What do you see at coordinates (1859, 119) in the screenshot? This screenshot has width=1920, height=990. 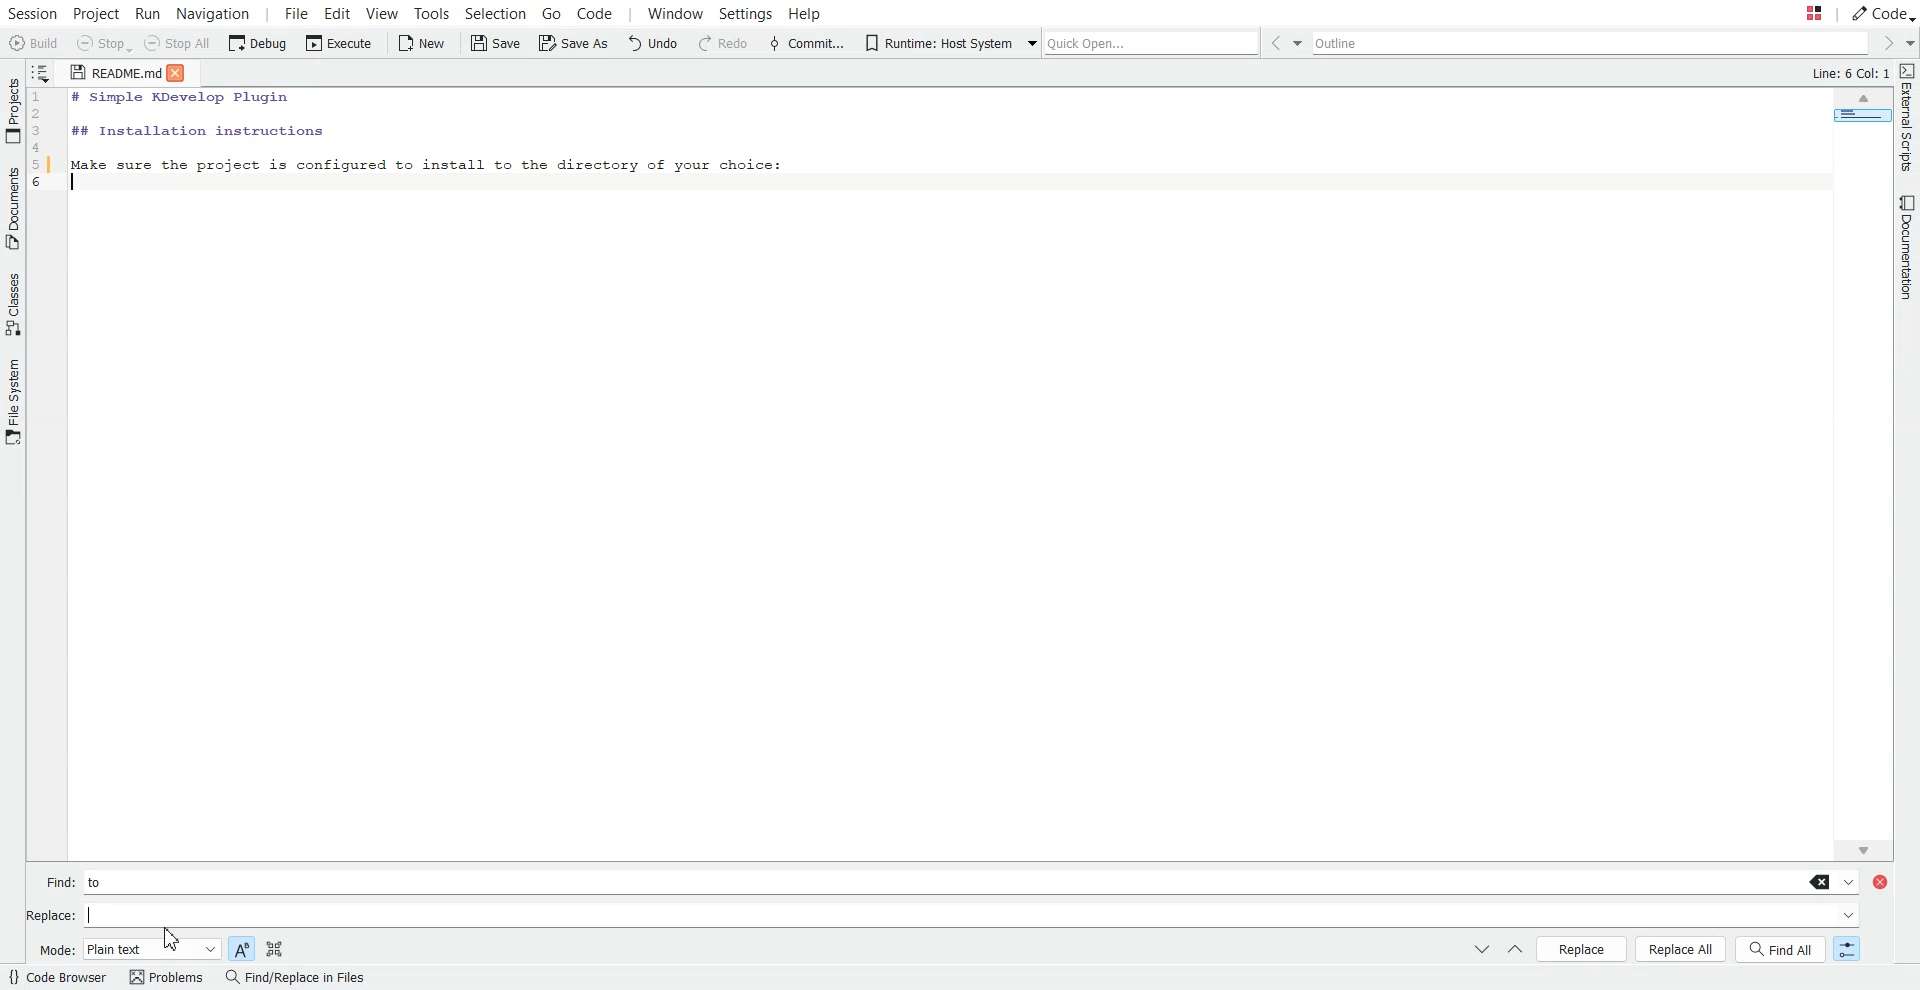 I see `Page Overview` at bounding box center [1859, 119].